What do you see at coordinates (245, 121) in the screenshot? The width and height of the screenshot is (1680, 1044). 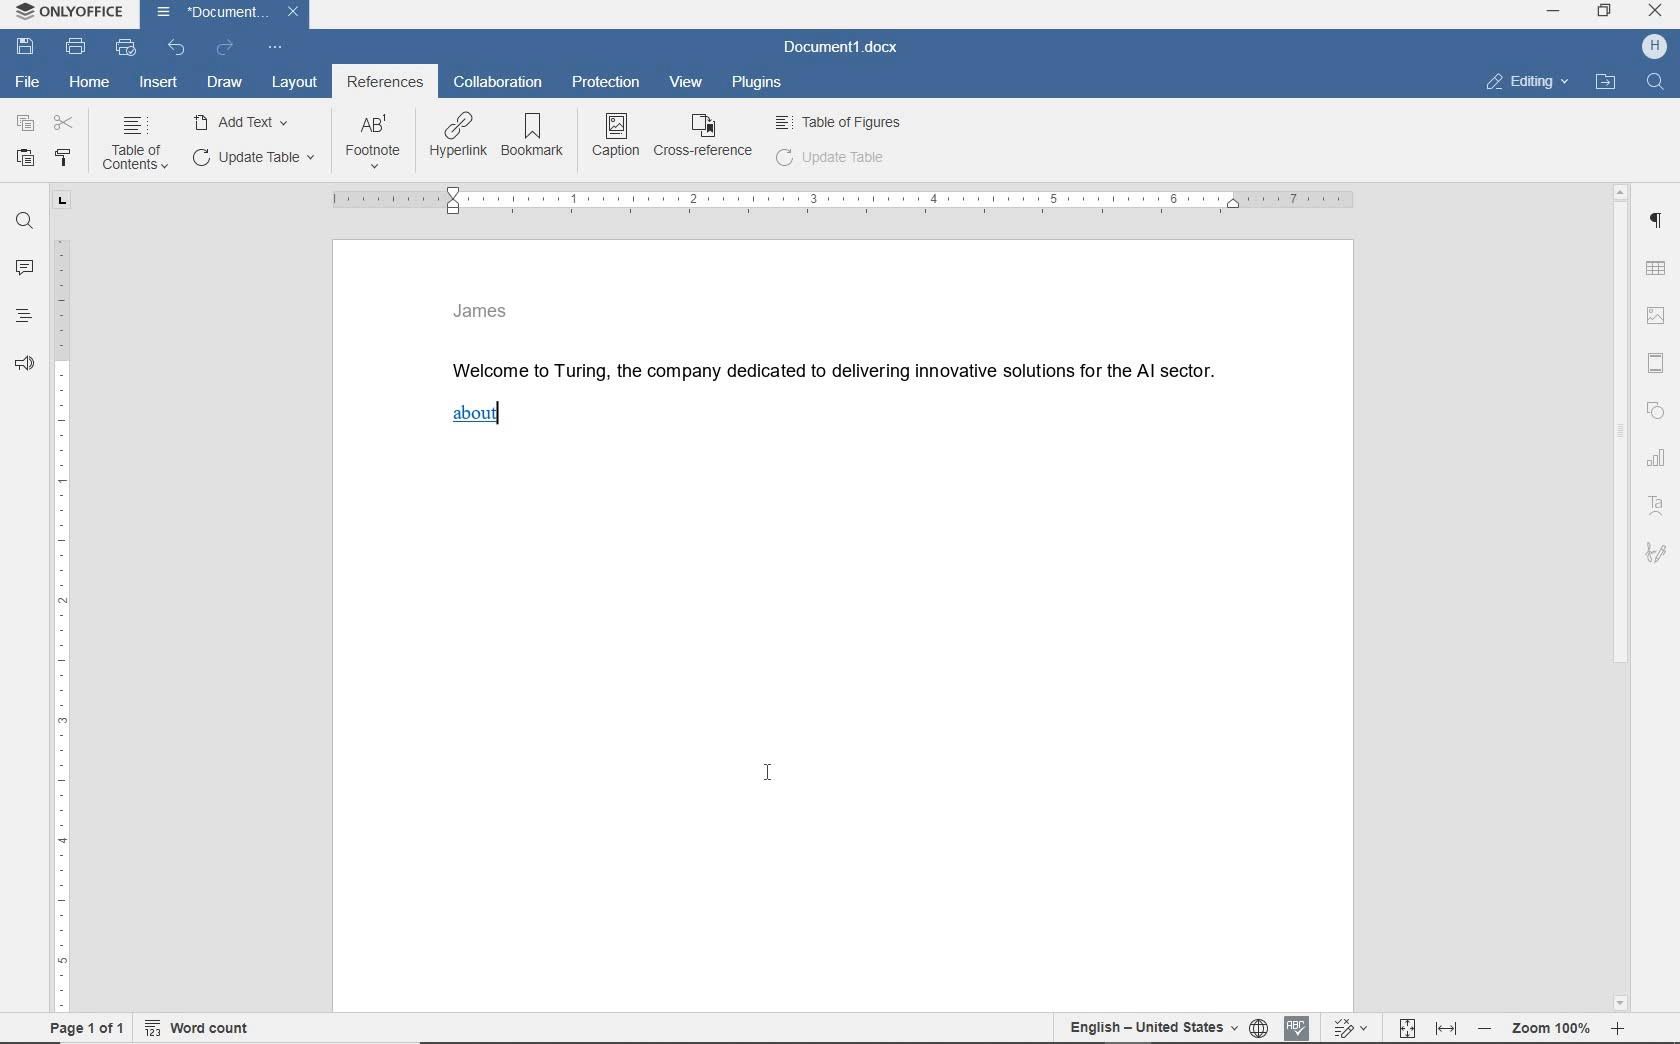 I see `ADD TEXT` at bounding box center [245, 121].